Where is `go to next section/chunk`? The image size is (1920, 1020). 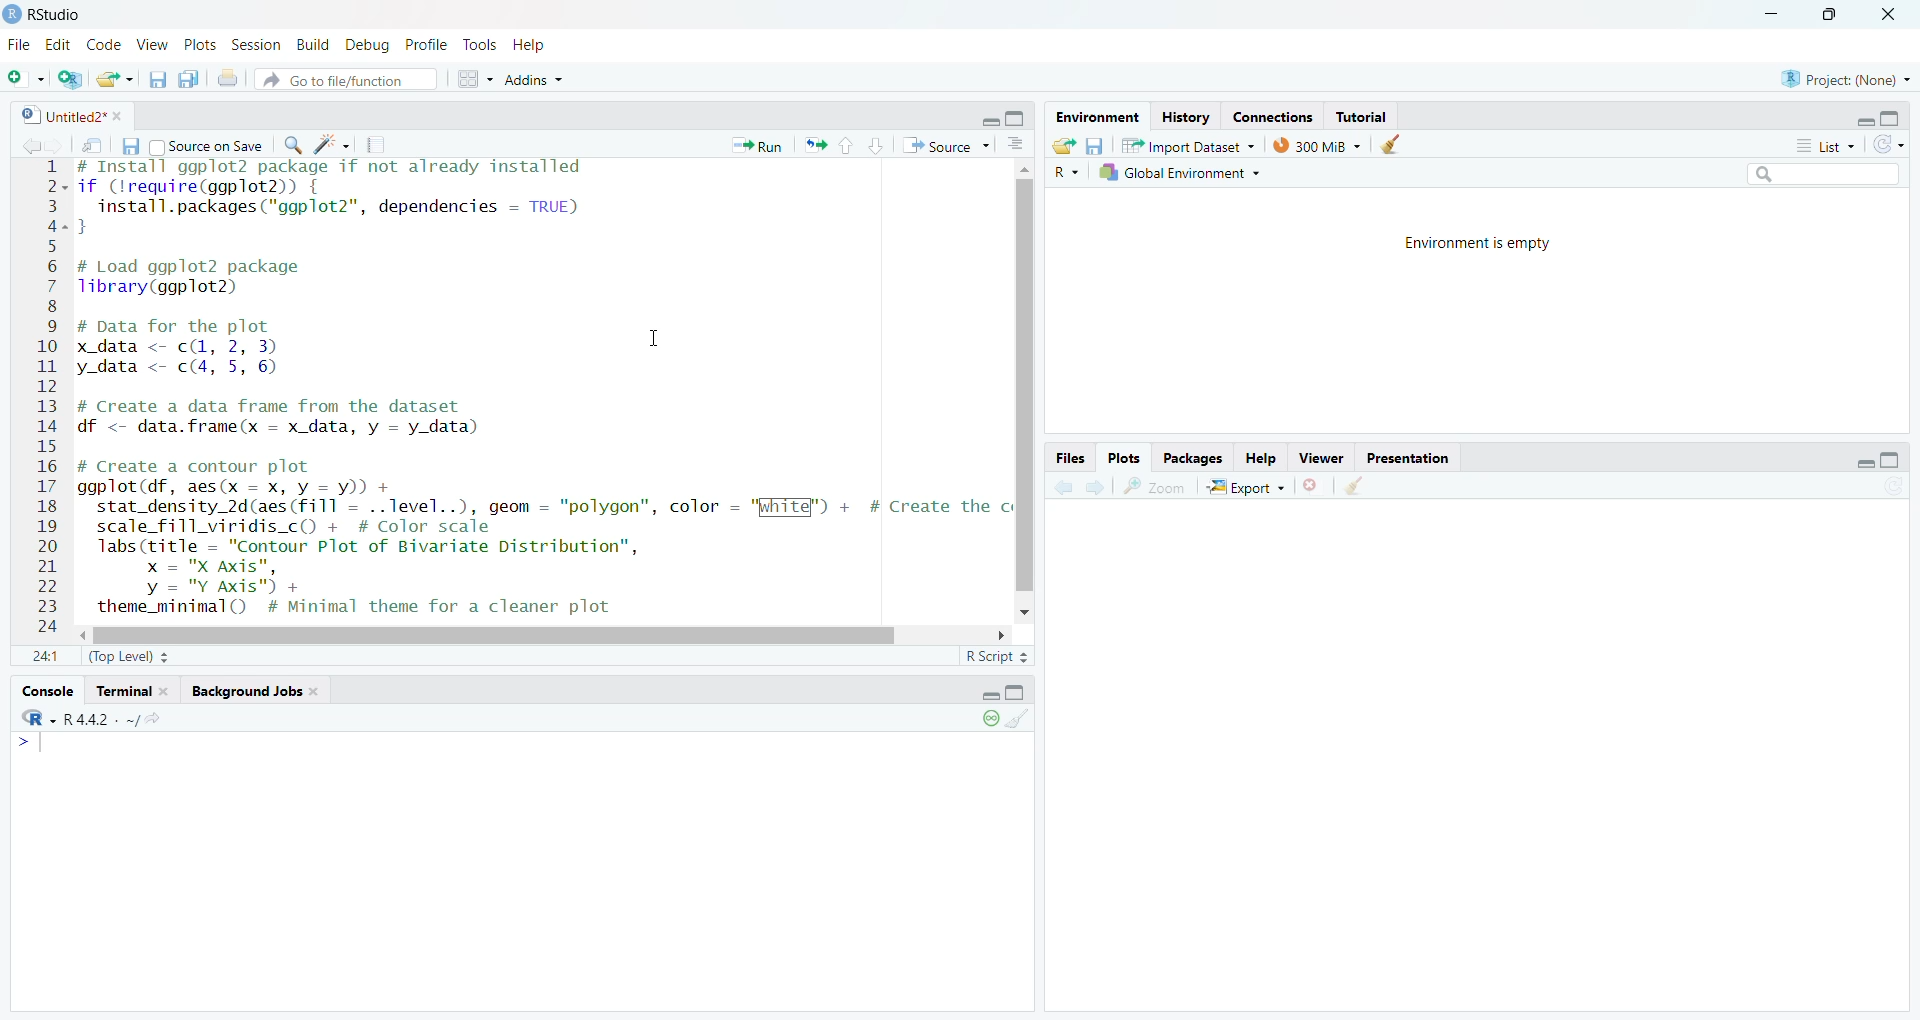
go to next section/chunk is located at coordinates (874, 146).